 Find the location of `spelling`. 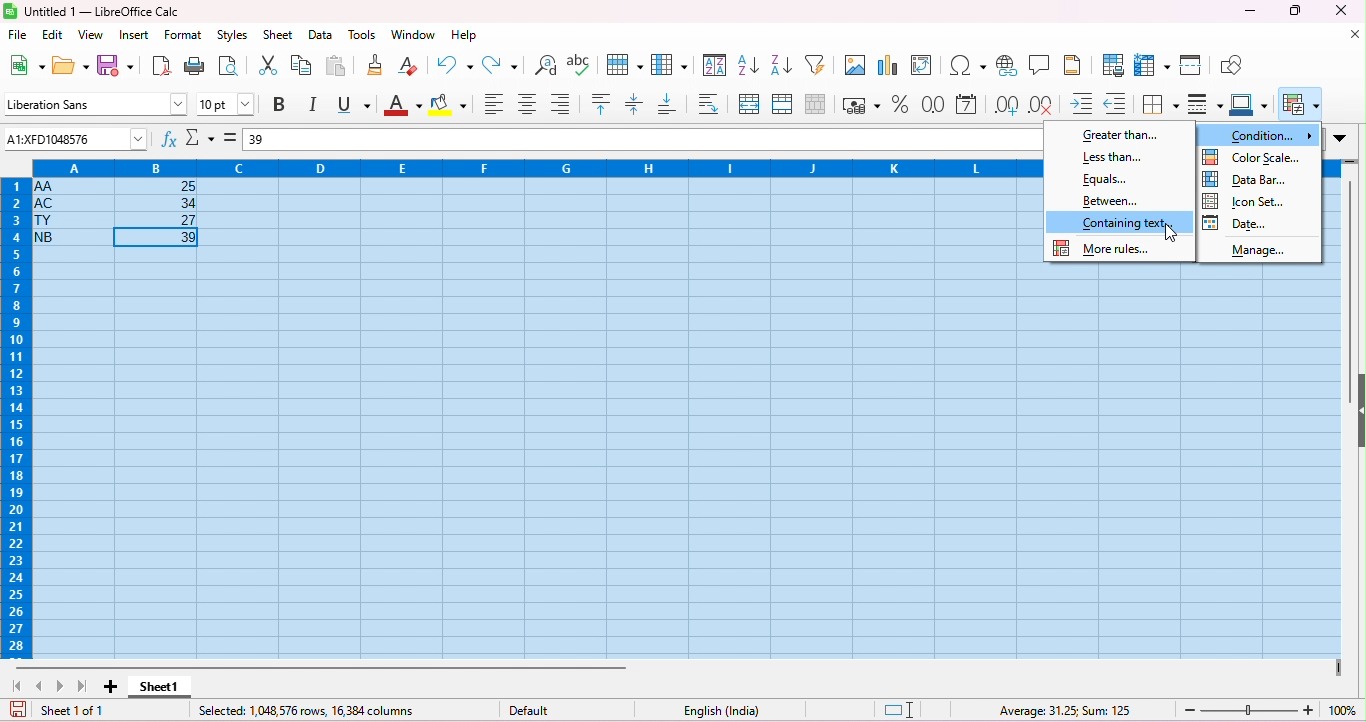

spelling is located at coordinates (581, 65).